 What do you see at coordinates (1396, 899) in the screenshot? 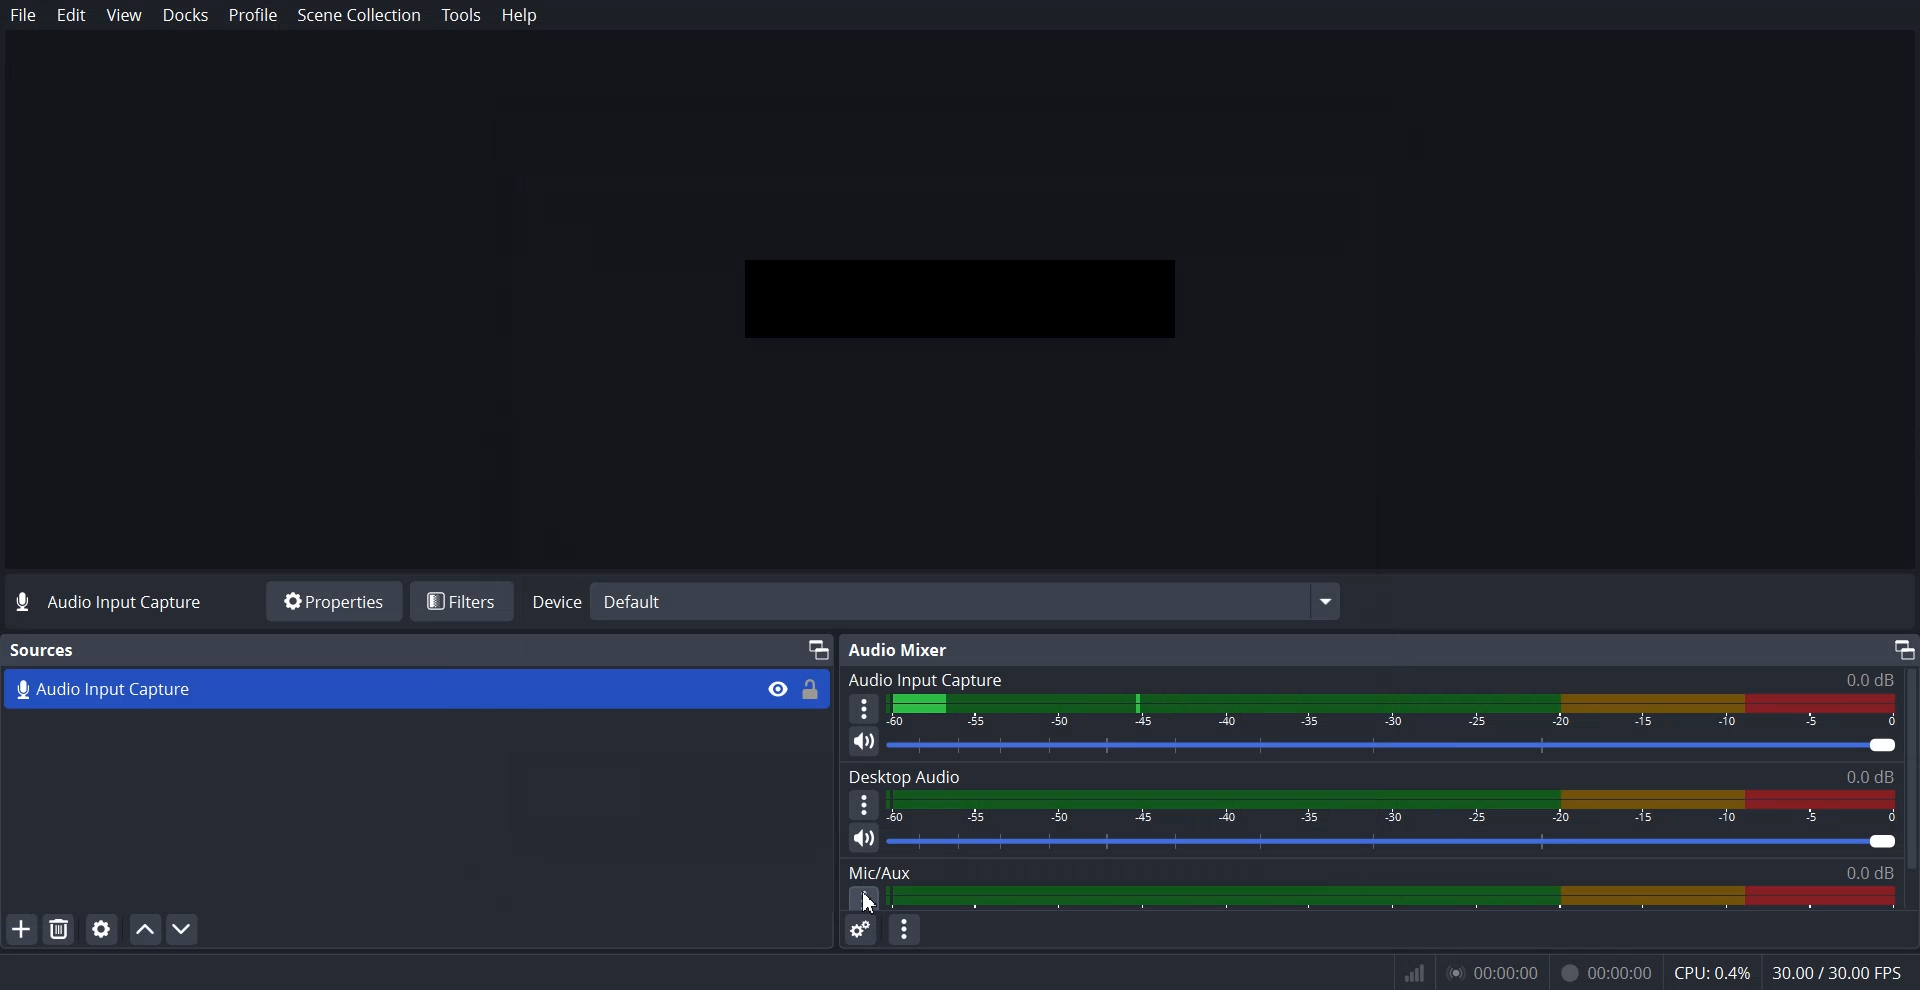
I see `Sound Panel` at bounding box center [1396, 899].